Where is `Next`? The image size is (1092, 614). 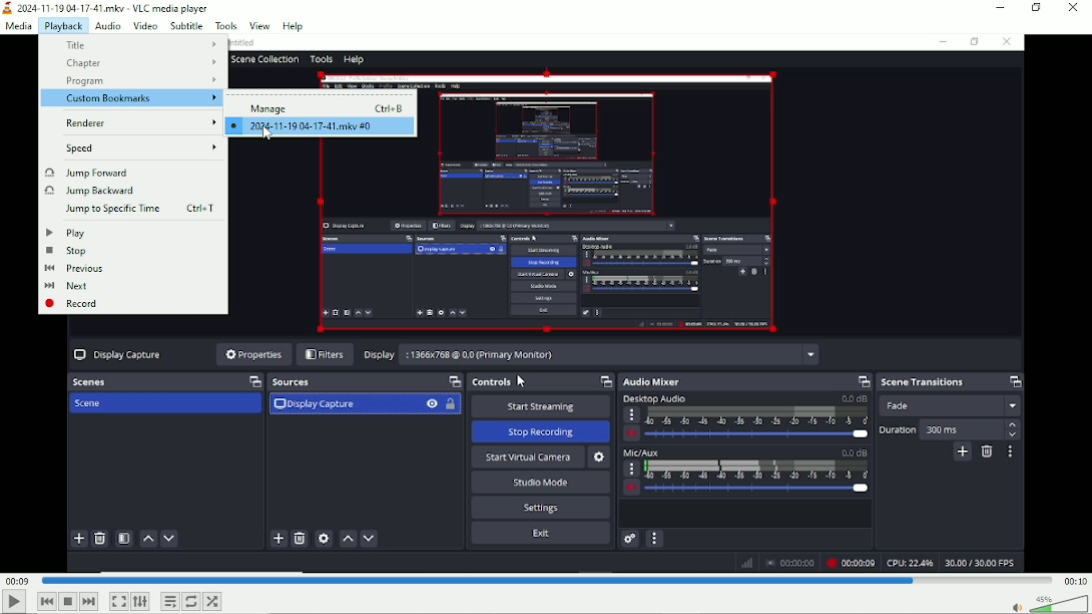
Next is located at coordinates (88, 602).